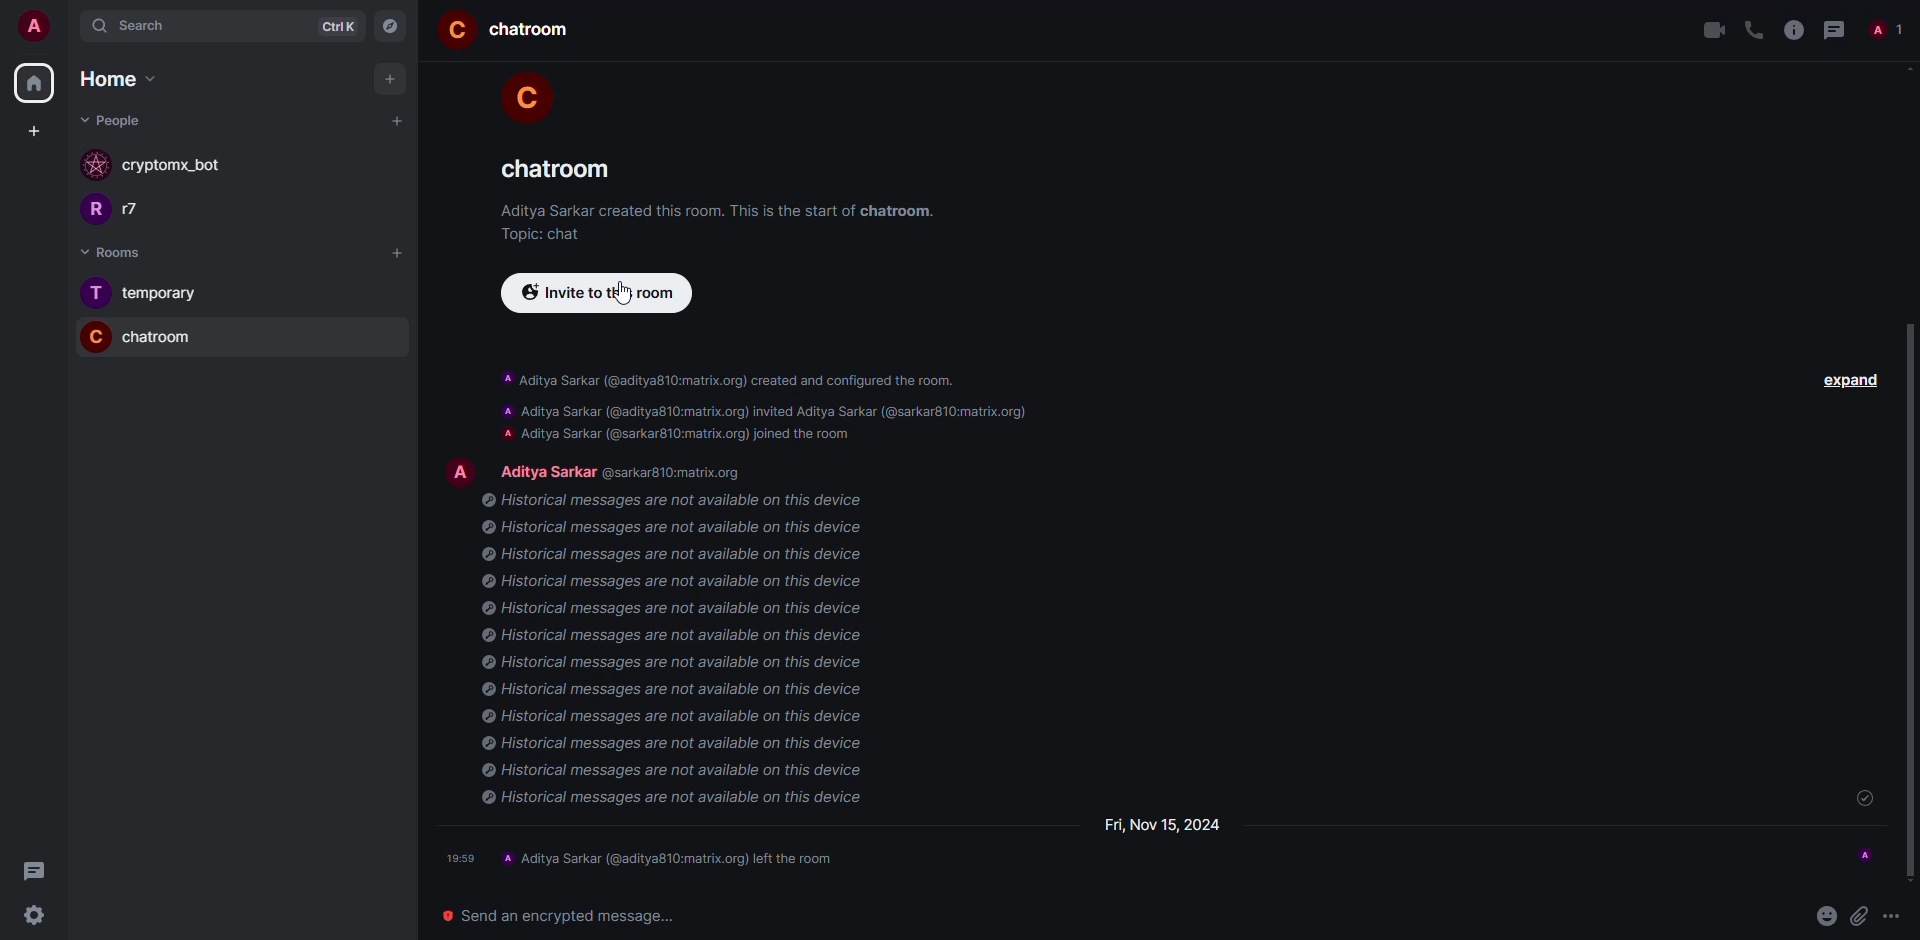  What do you see at coordinates (1854, 378) in the screenshot?
I see `expand` at bounding box center [1854, 378].